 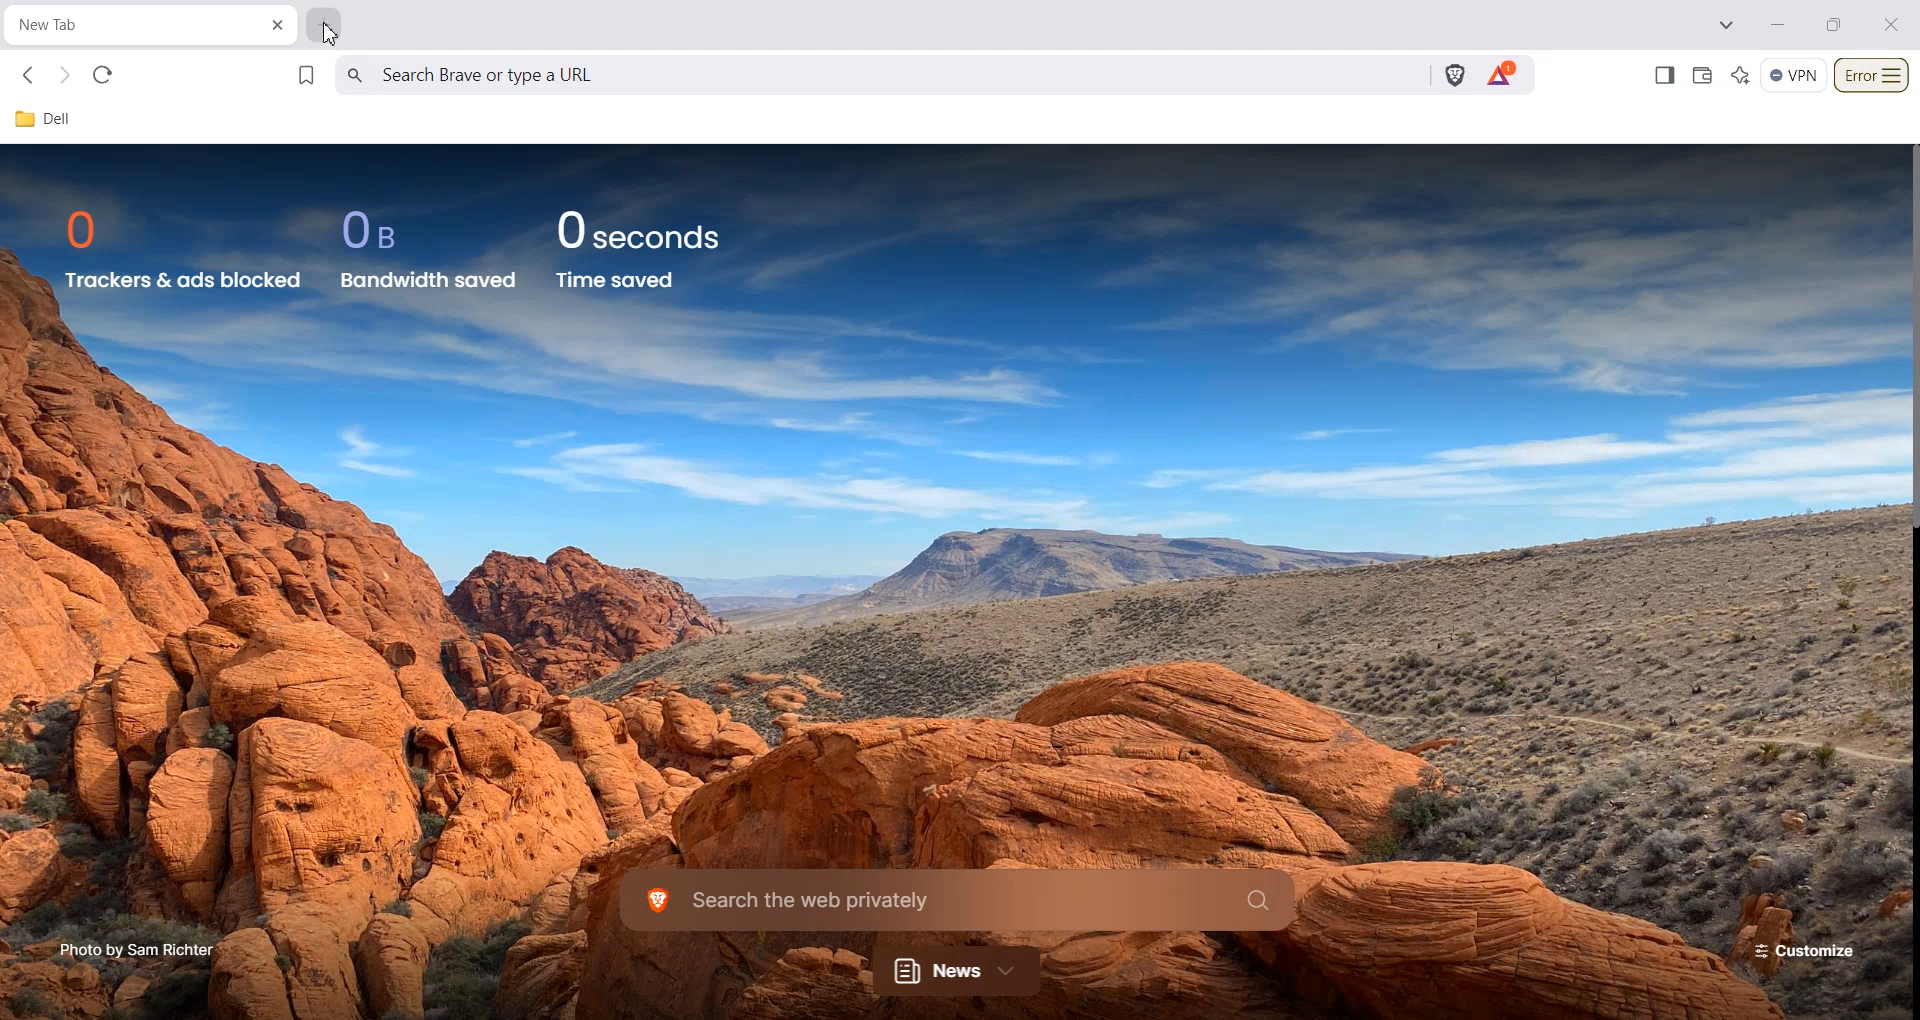 I want to click on OB, so click(x=382, y=230).